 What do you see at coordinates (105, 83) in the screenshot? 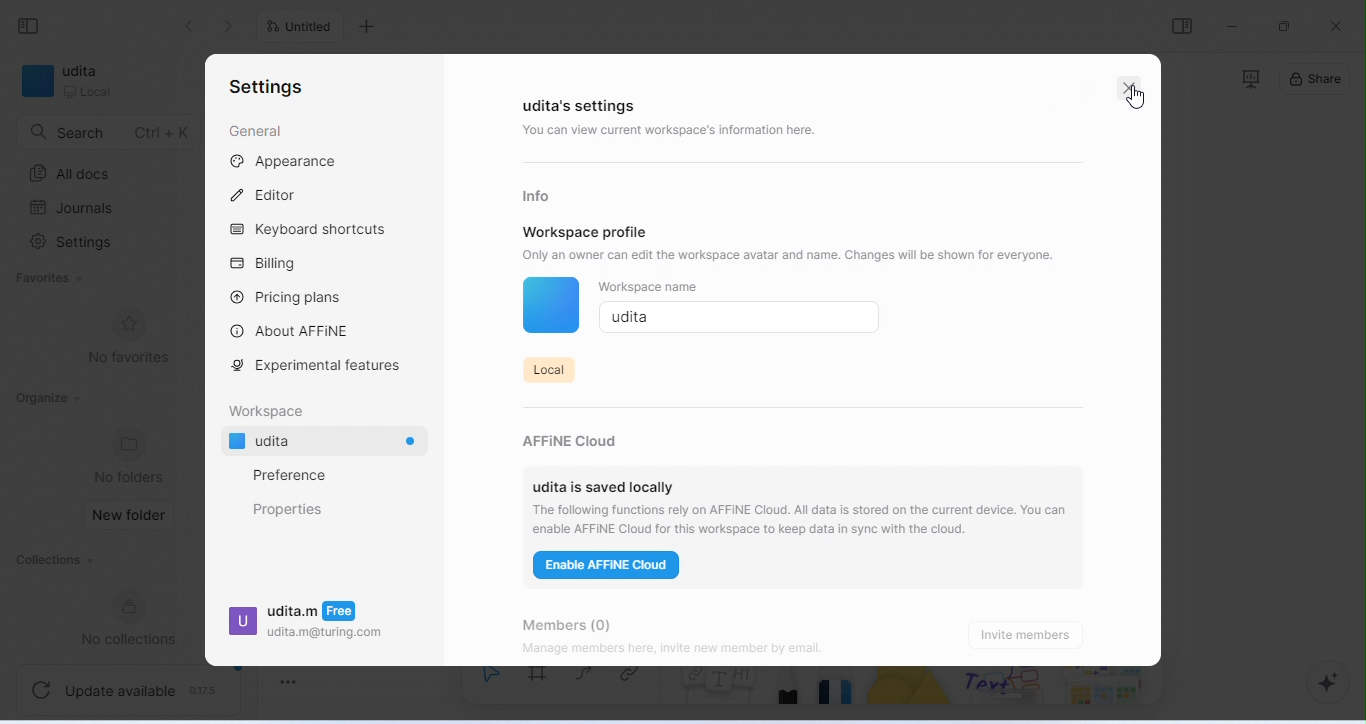
I see `demo workspace` at bounding box center [105, 83].